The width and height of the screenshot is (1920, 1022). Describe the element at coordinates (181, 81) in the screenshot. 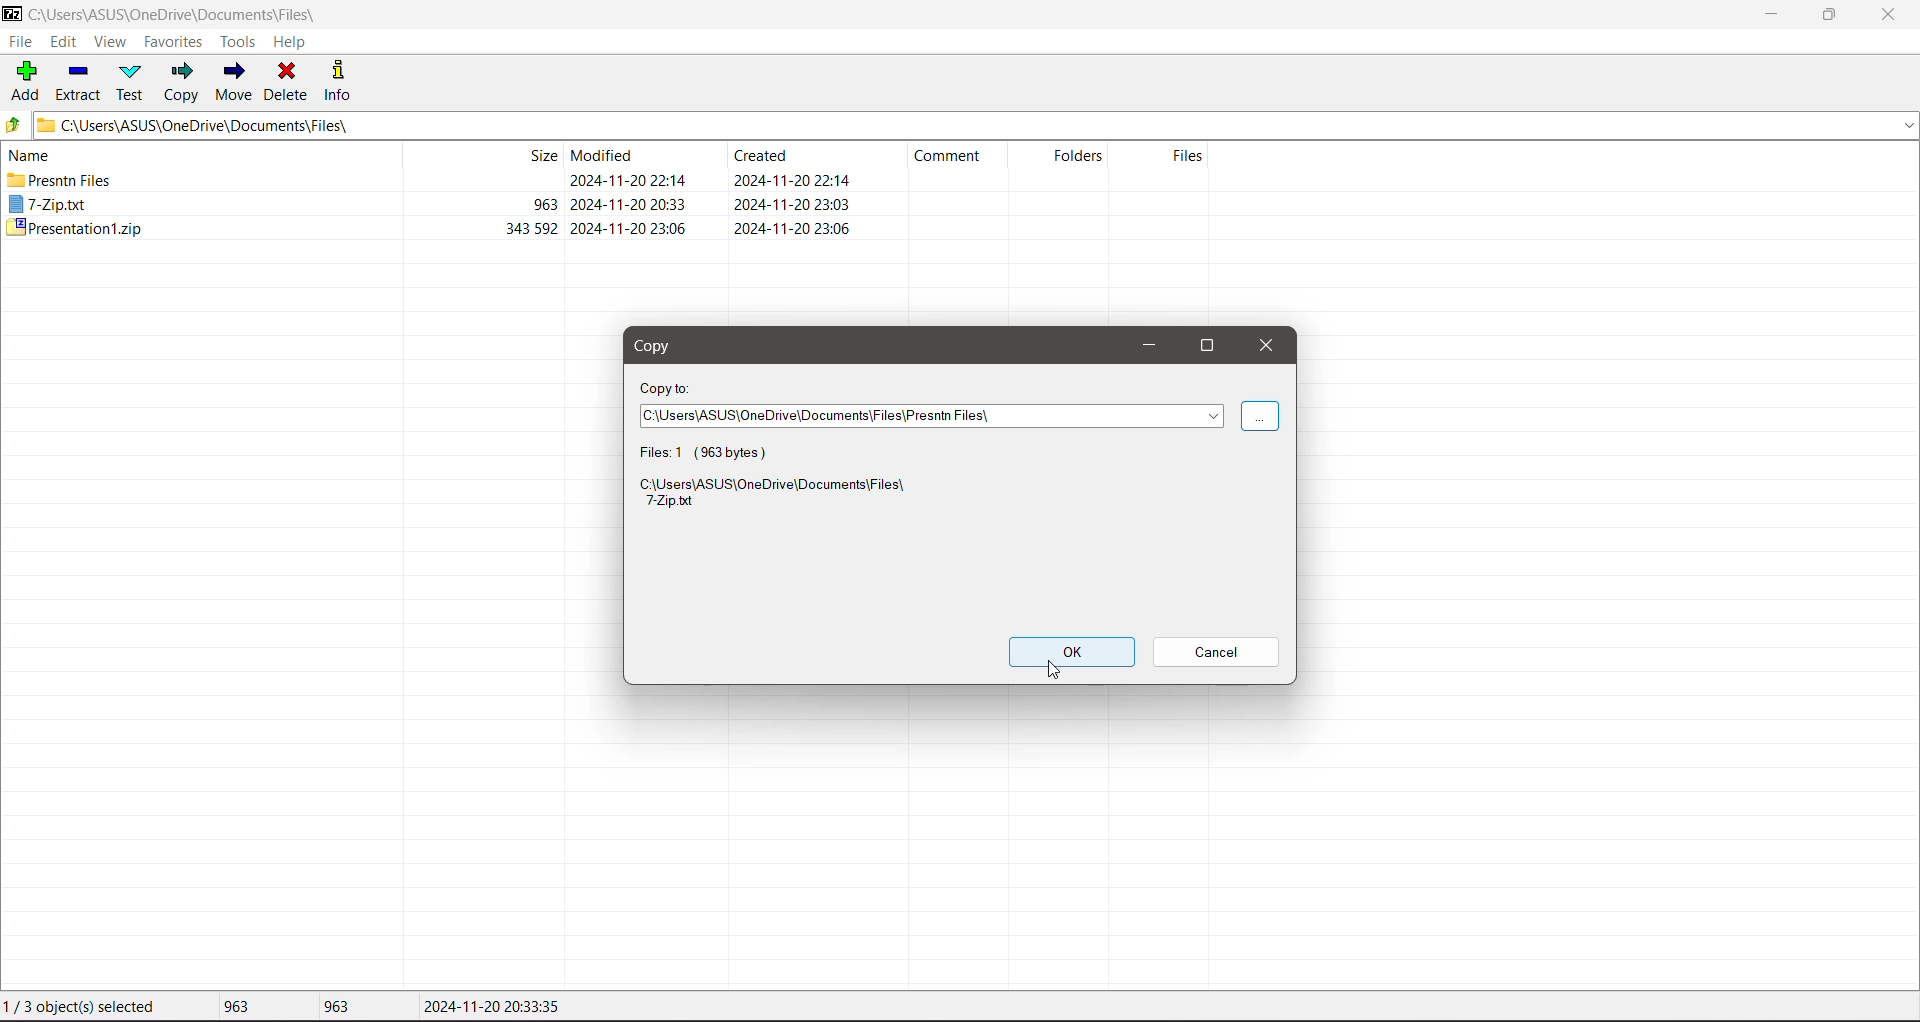

I see `Copy` at that location.